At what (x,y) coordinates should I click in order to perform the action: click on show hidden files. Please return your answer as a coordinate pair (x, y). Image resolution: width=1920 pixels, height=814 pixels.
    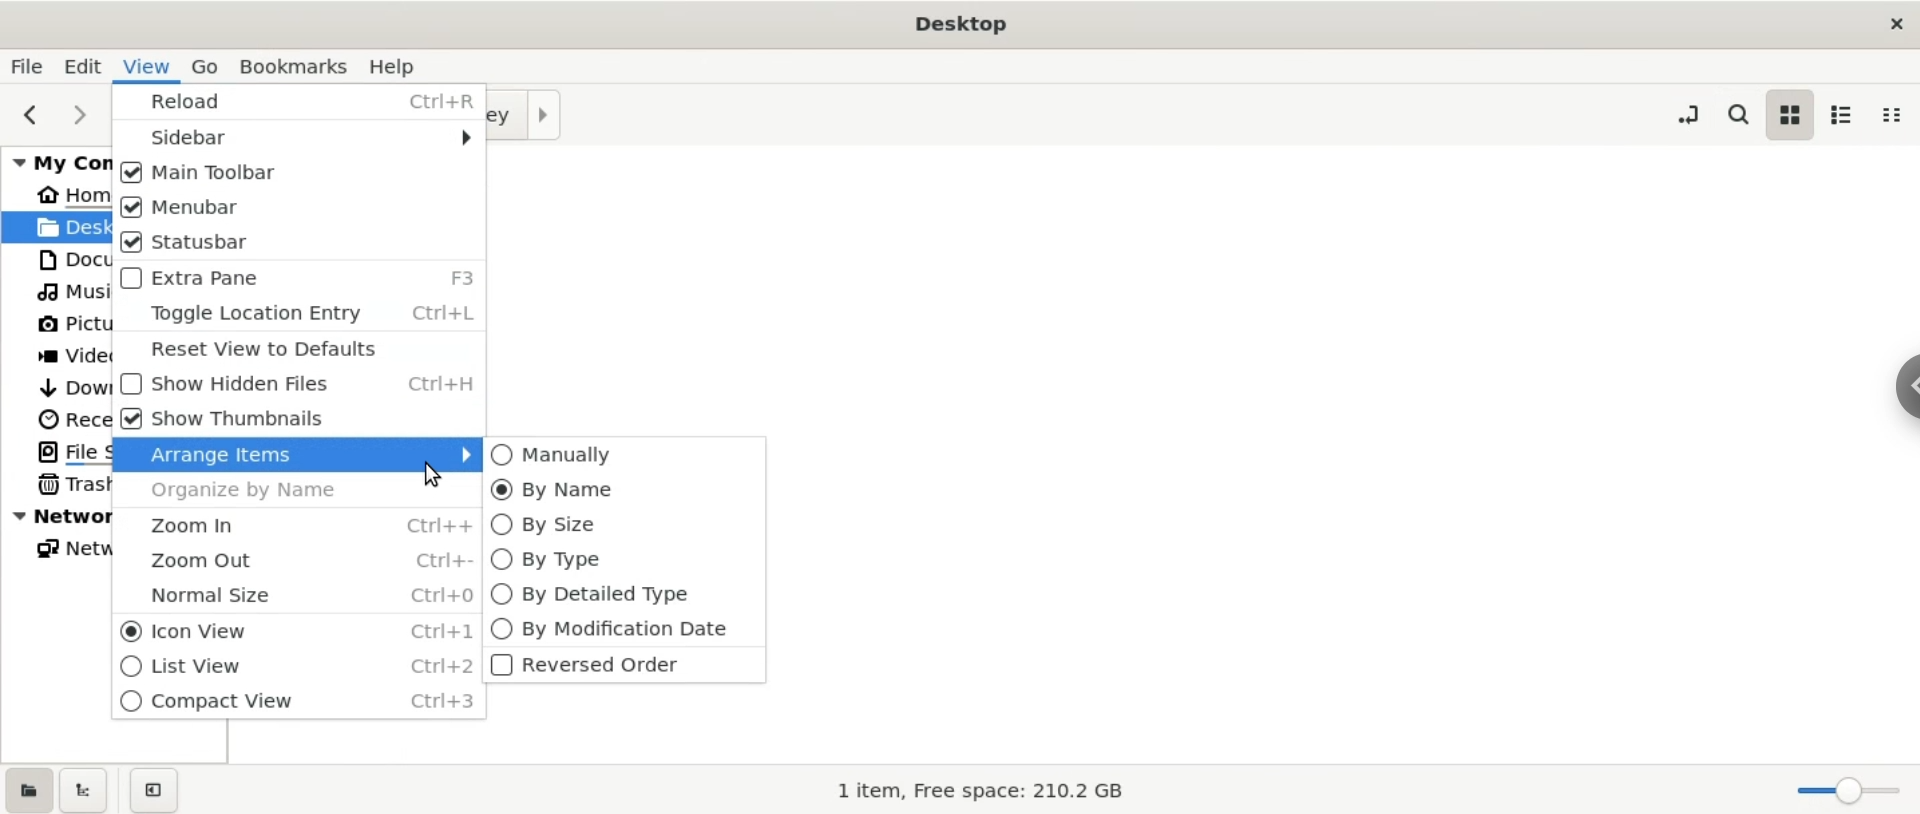
    Looking at the image, I should click on (296, 383).